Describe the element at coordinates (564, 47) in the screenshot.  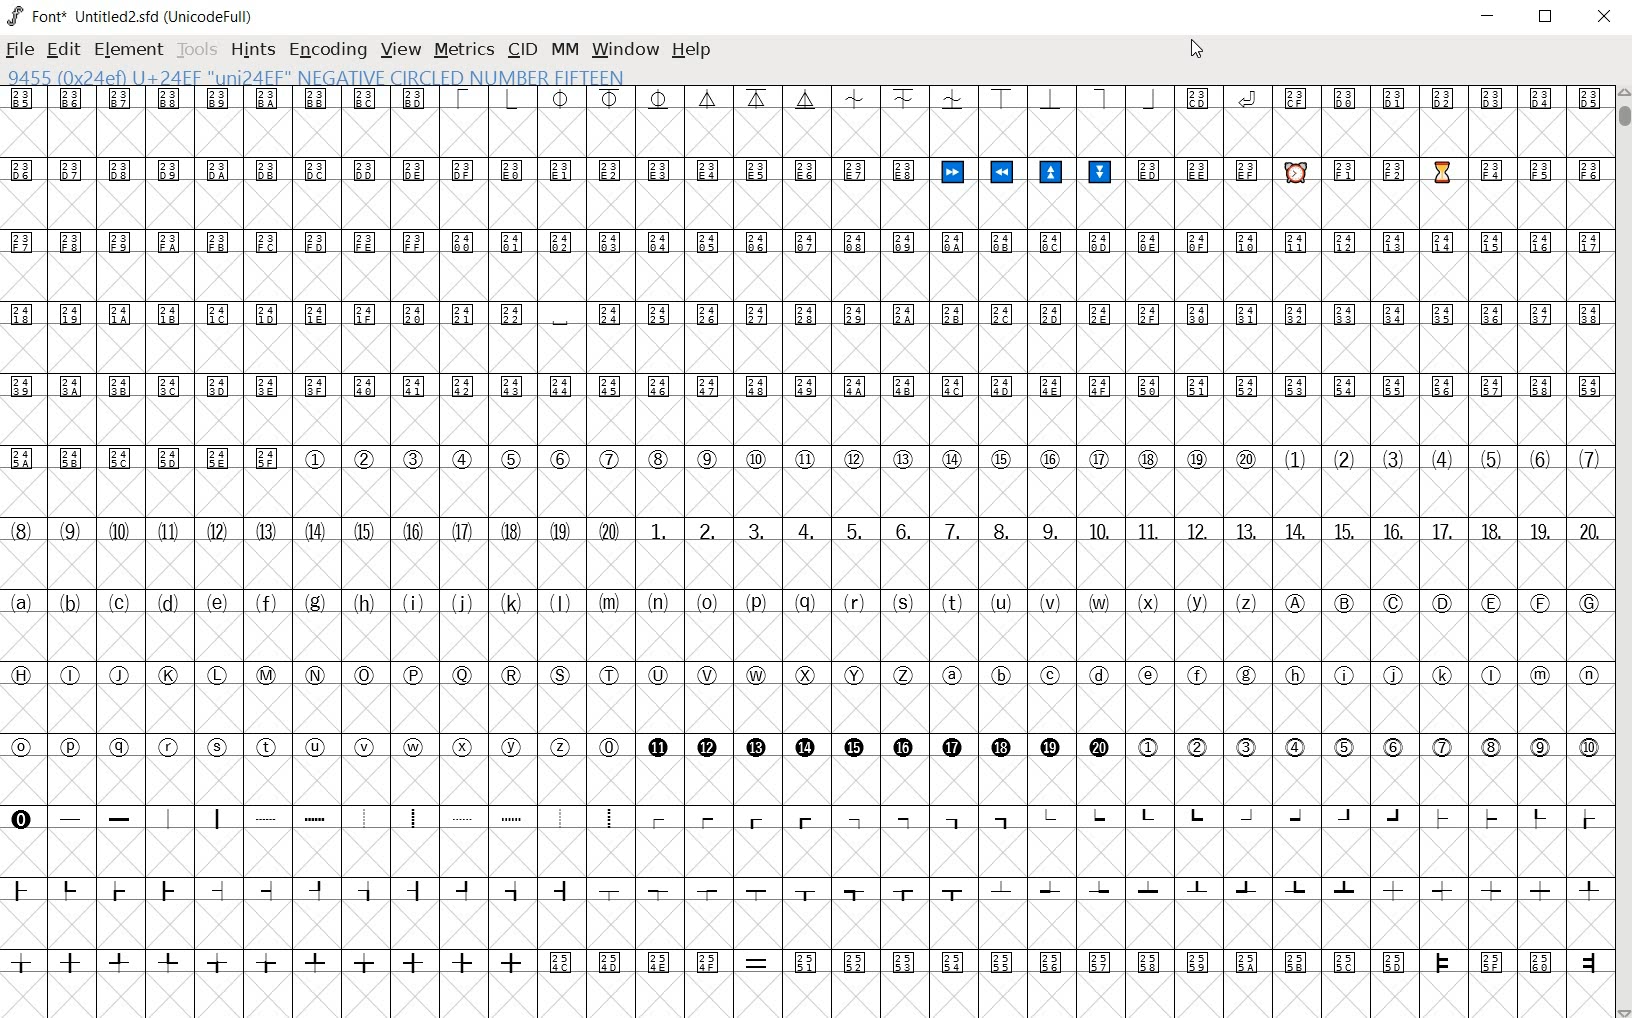
I see `MM` at that location.